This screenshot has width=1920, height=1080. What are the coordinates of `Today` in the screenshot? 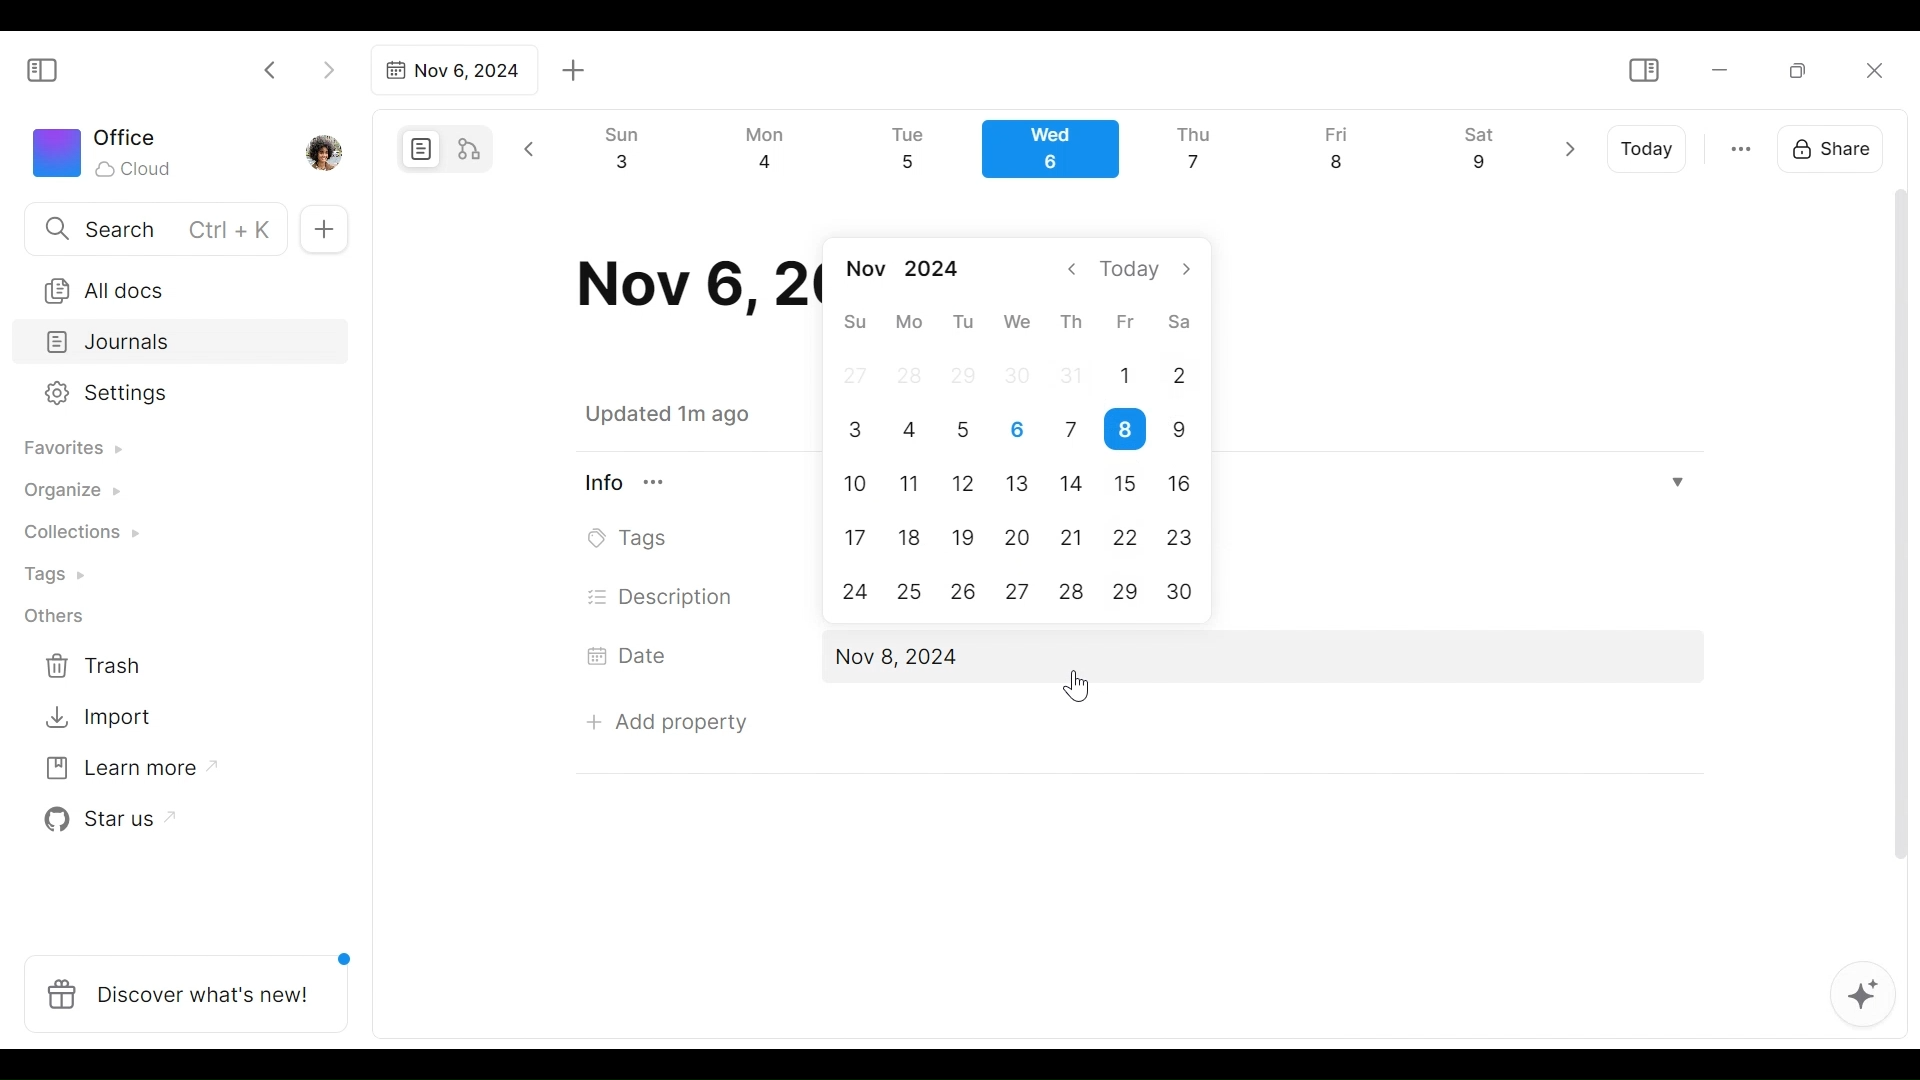 It's located at (1649, 149).